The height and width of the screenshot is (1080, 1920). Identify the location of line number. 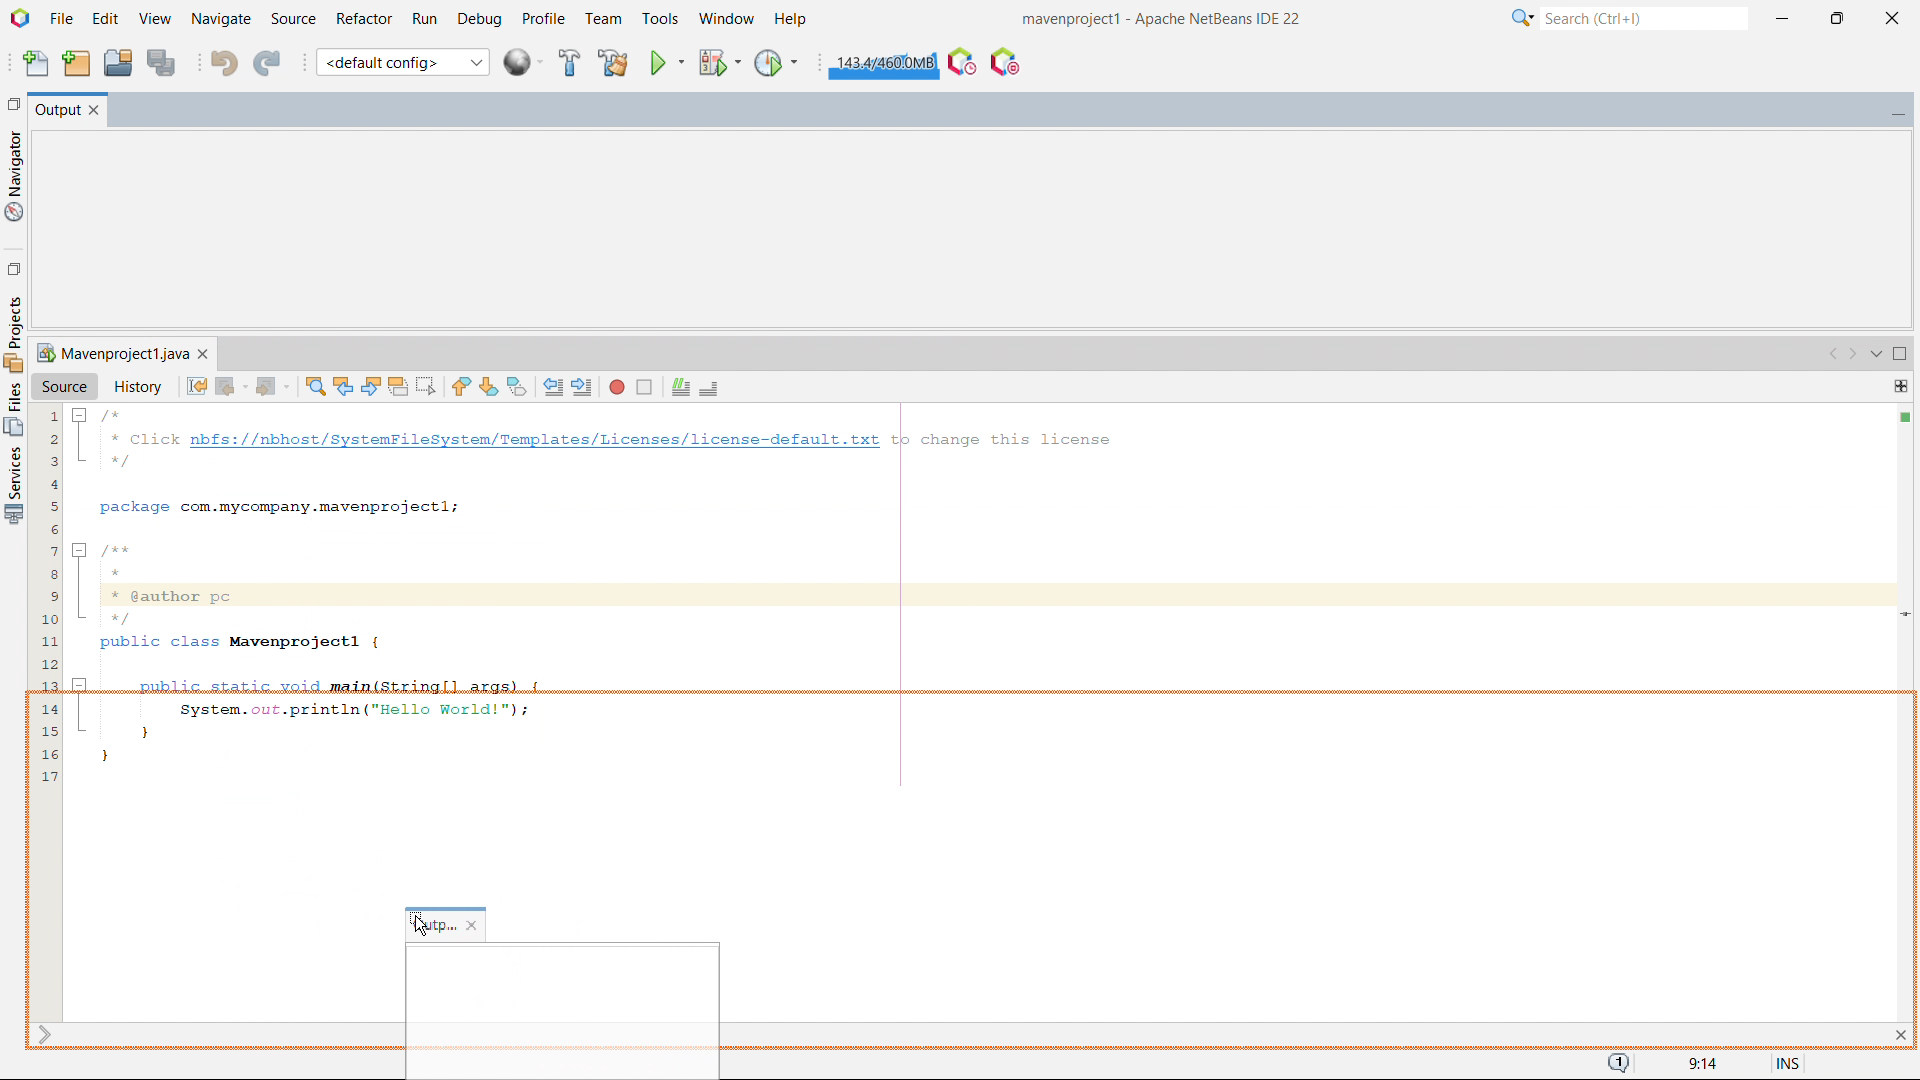
(44, 712).